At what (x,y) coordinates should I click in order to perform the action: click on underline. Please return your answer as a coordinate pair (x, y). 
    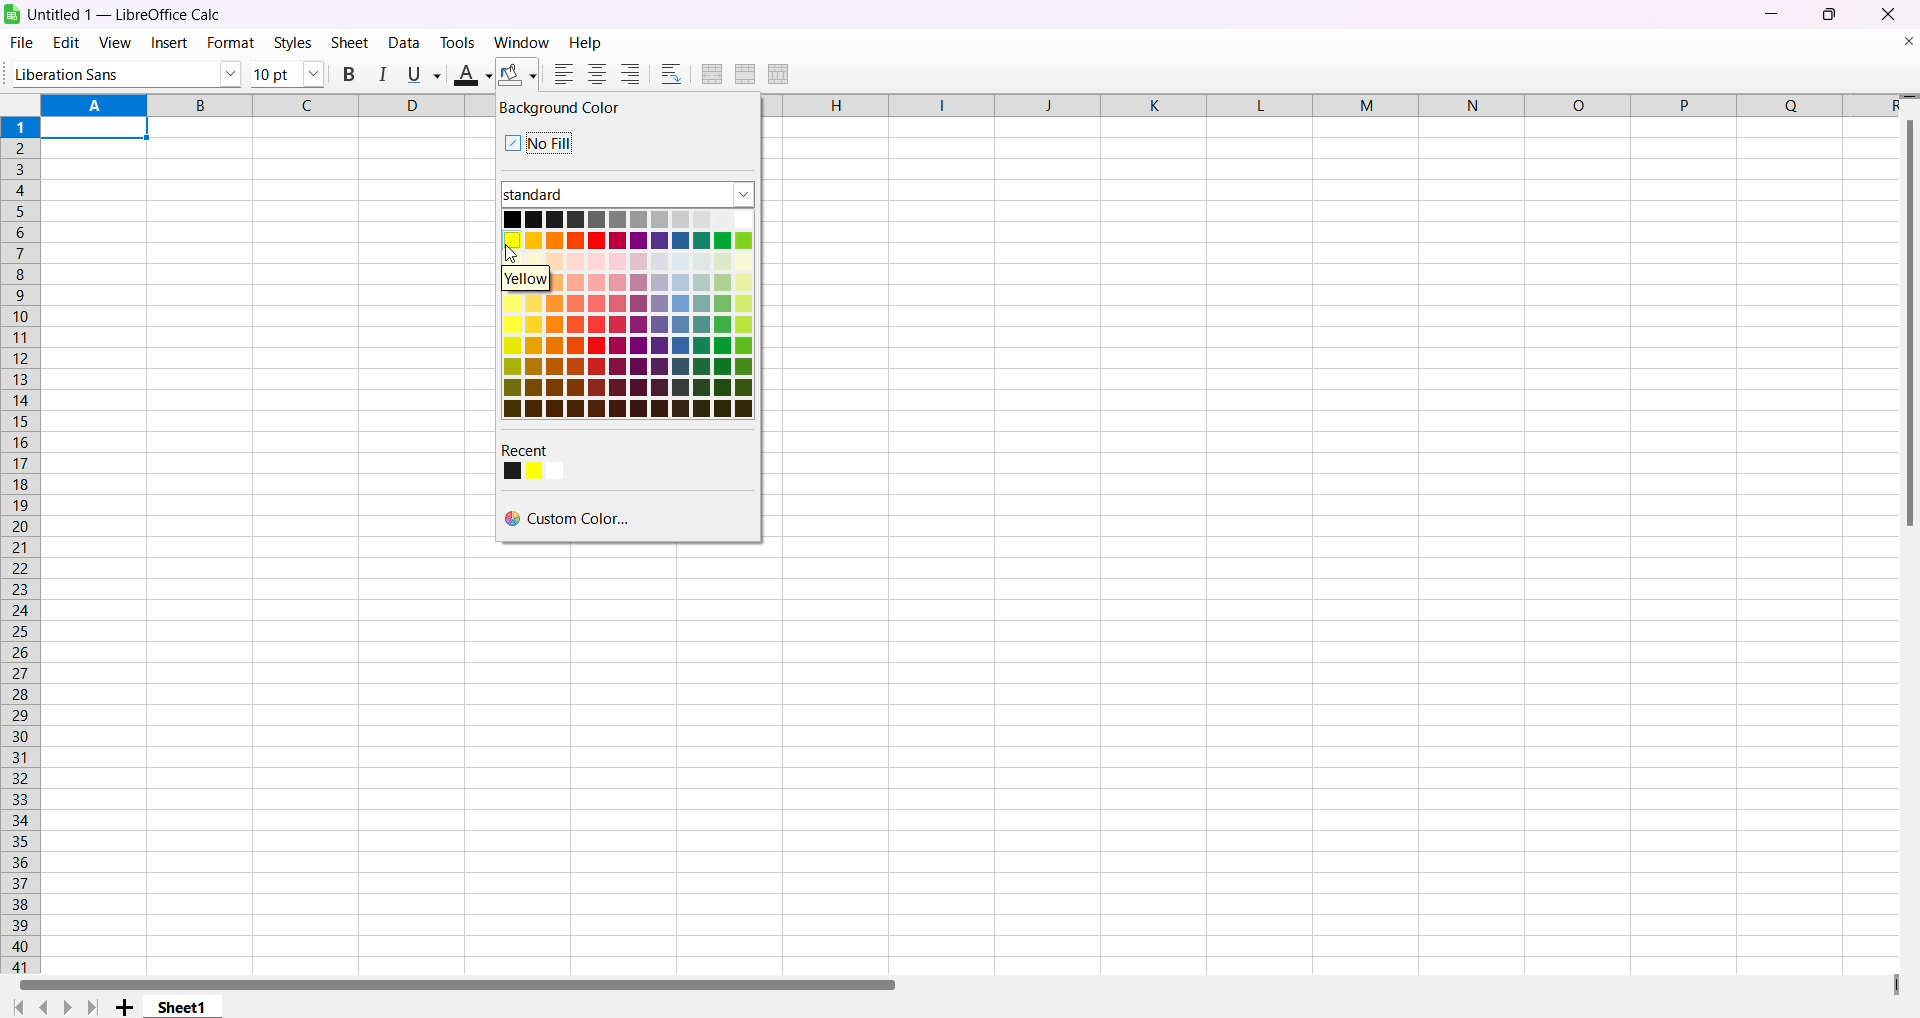
    Looking at the image, I should click on (419, 73).